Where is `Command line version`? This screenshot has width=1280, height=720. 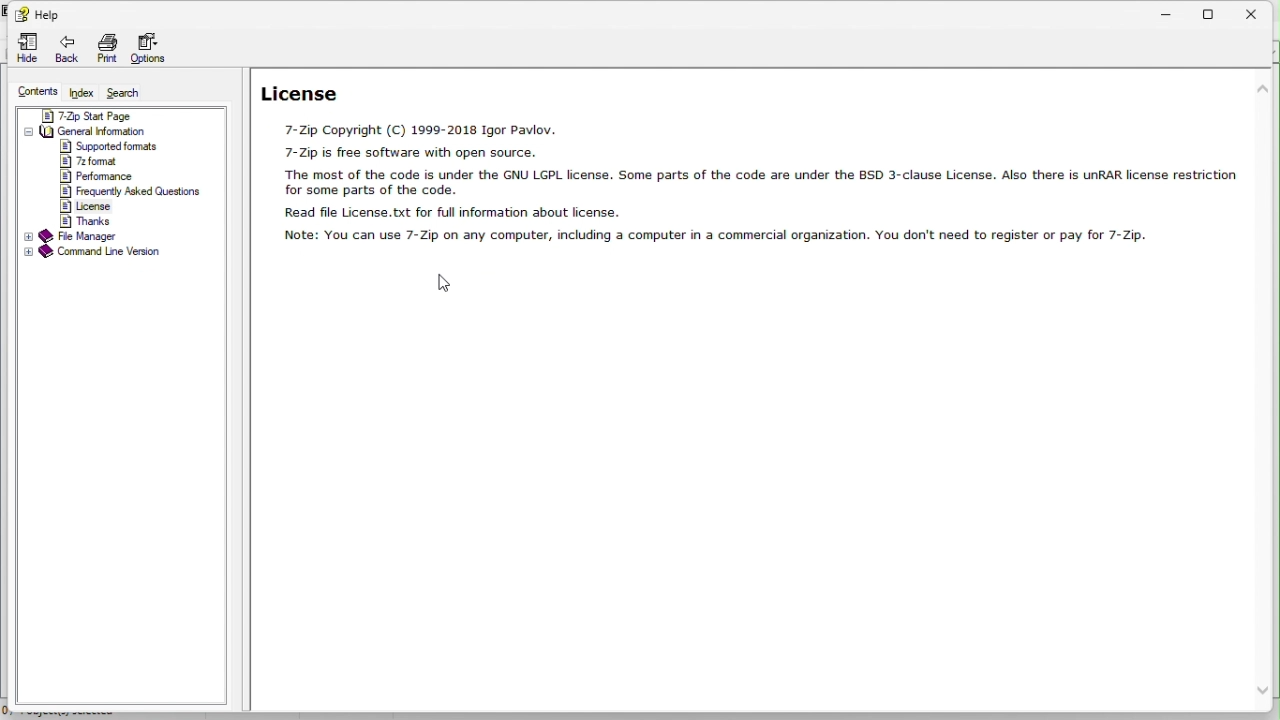 Command line version is located at coordinates (94, 253).